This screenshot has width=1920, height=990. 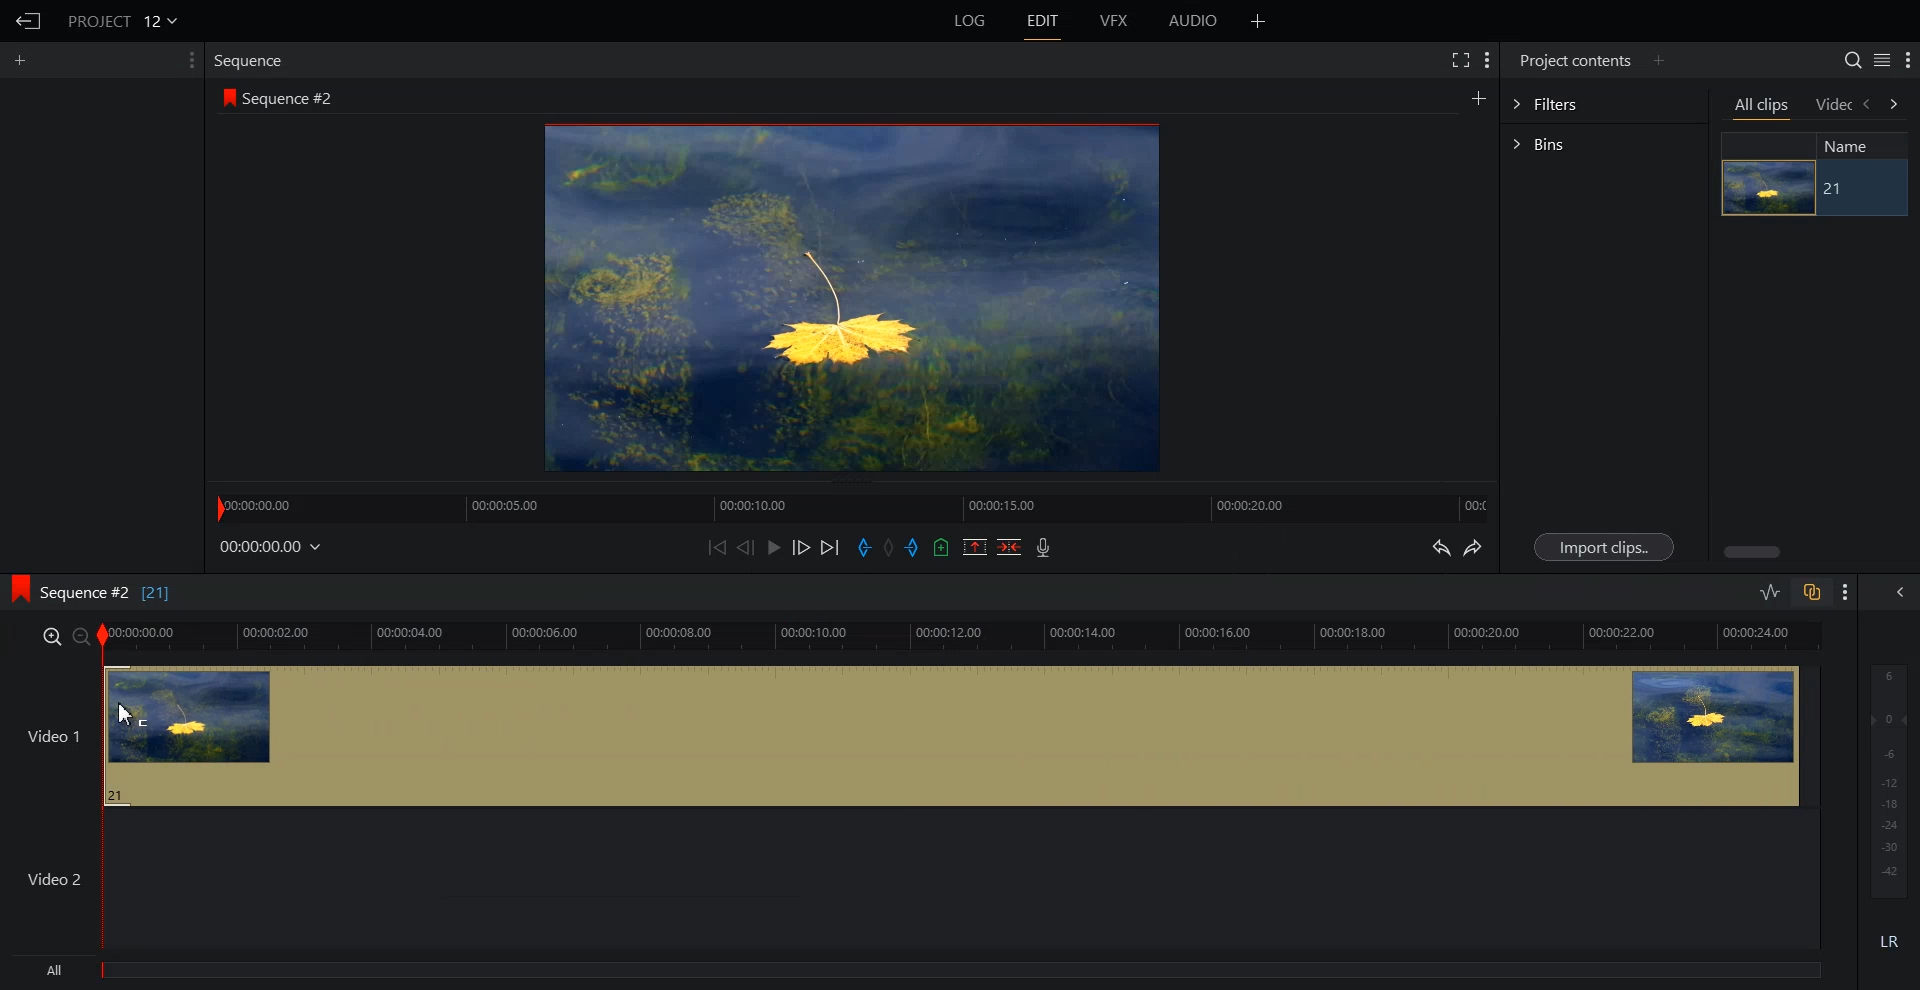 What do you see at coordinates (974, 546) in the screenshot?
I see `Remove the mark section` at bounding box center [974, 546].